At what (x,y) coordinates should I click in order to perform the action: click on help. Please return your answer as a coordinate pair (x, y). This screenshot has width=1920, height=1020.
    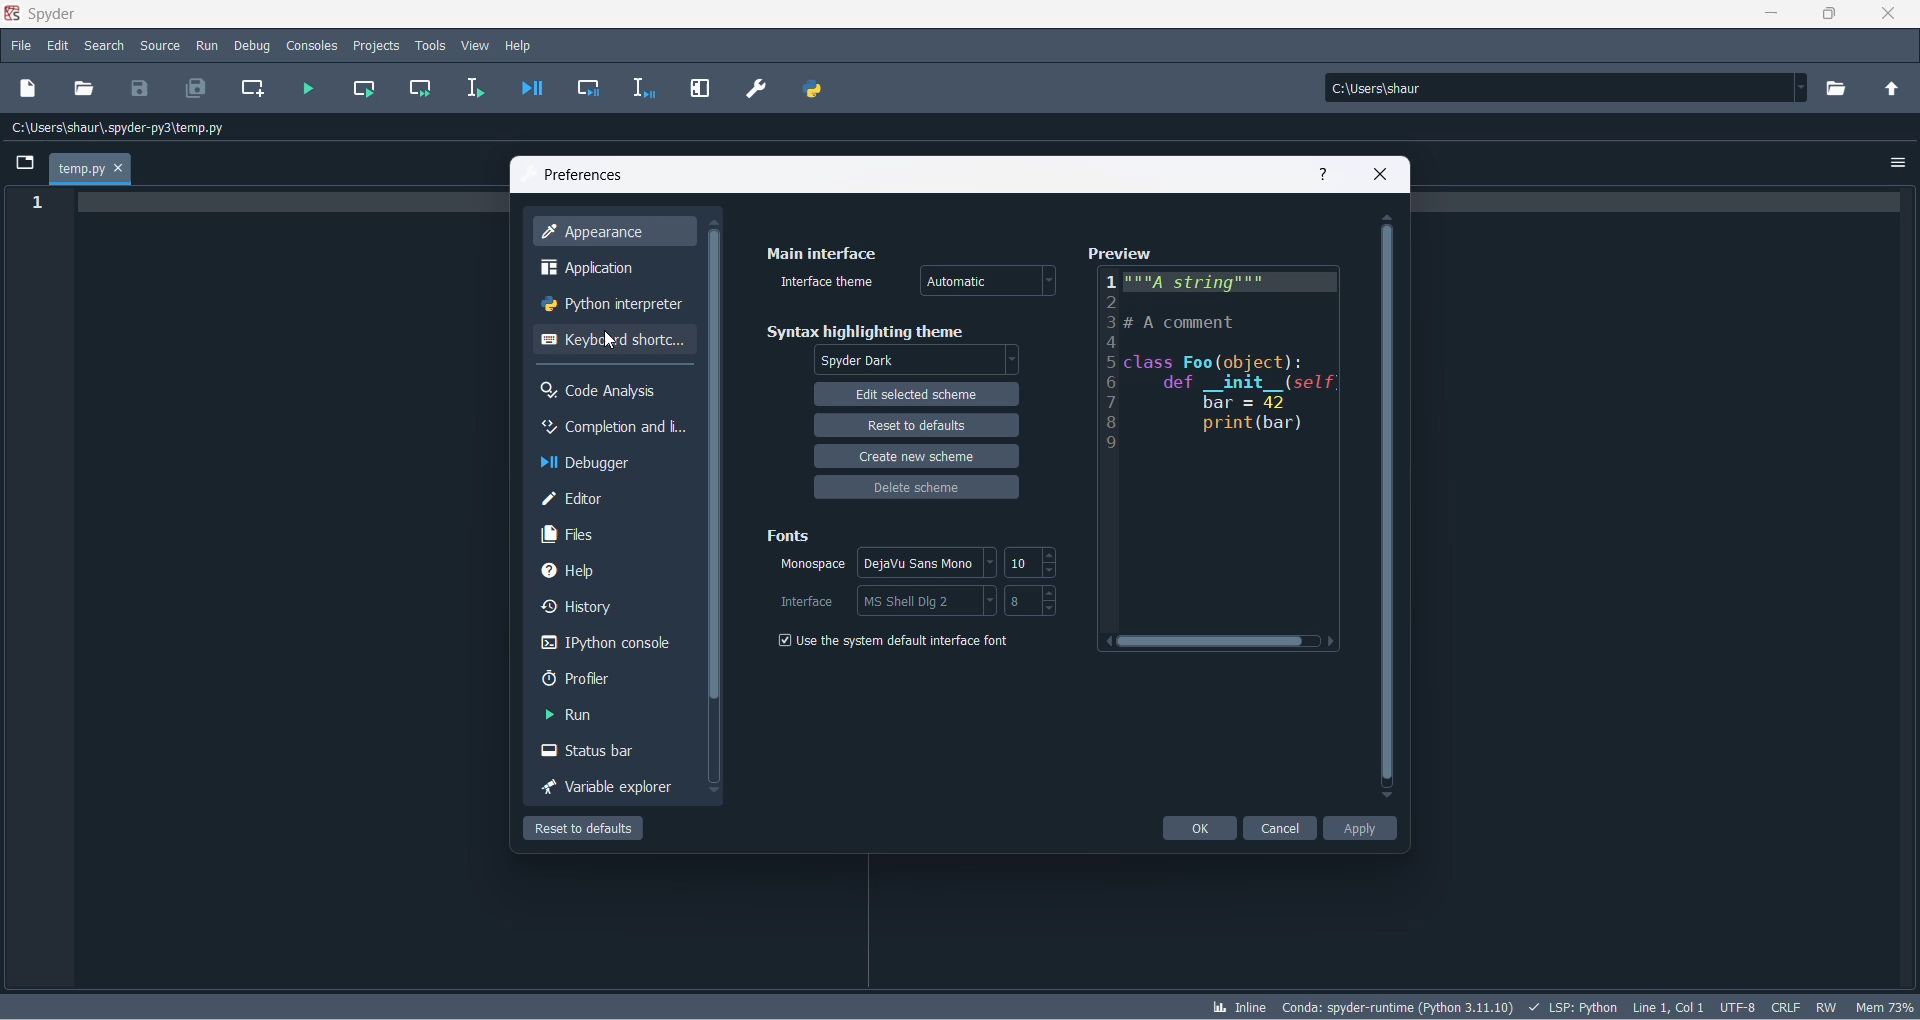
    Looking at the image, I should click on (1317, 175).